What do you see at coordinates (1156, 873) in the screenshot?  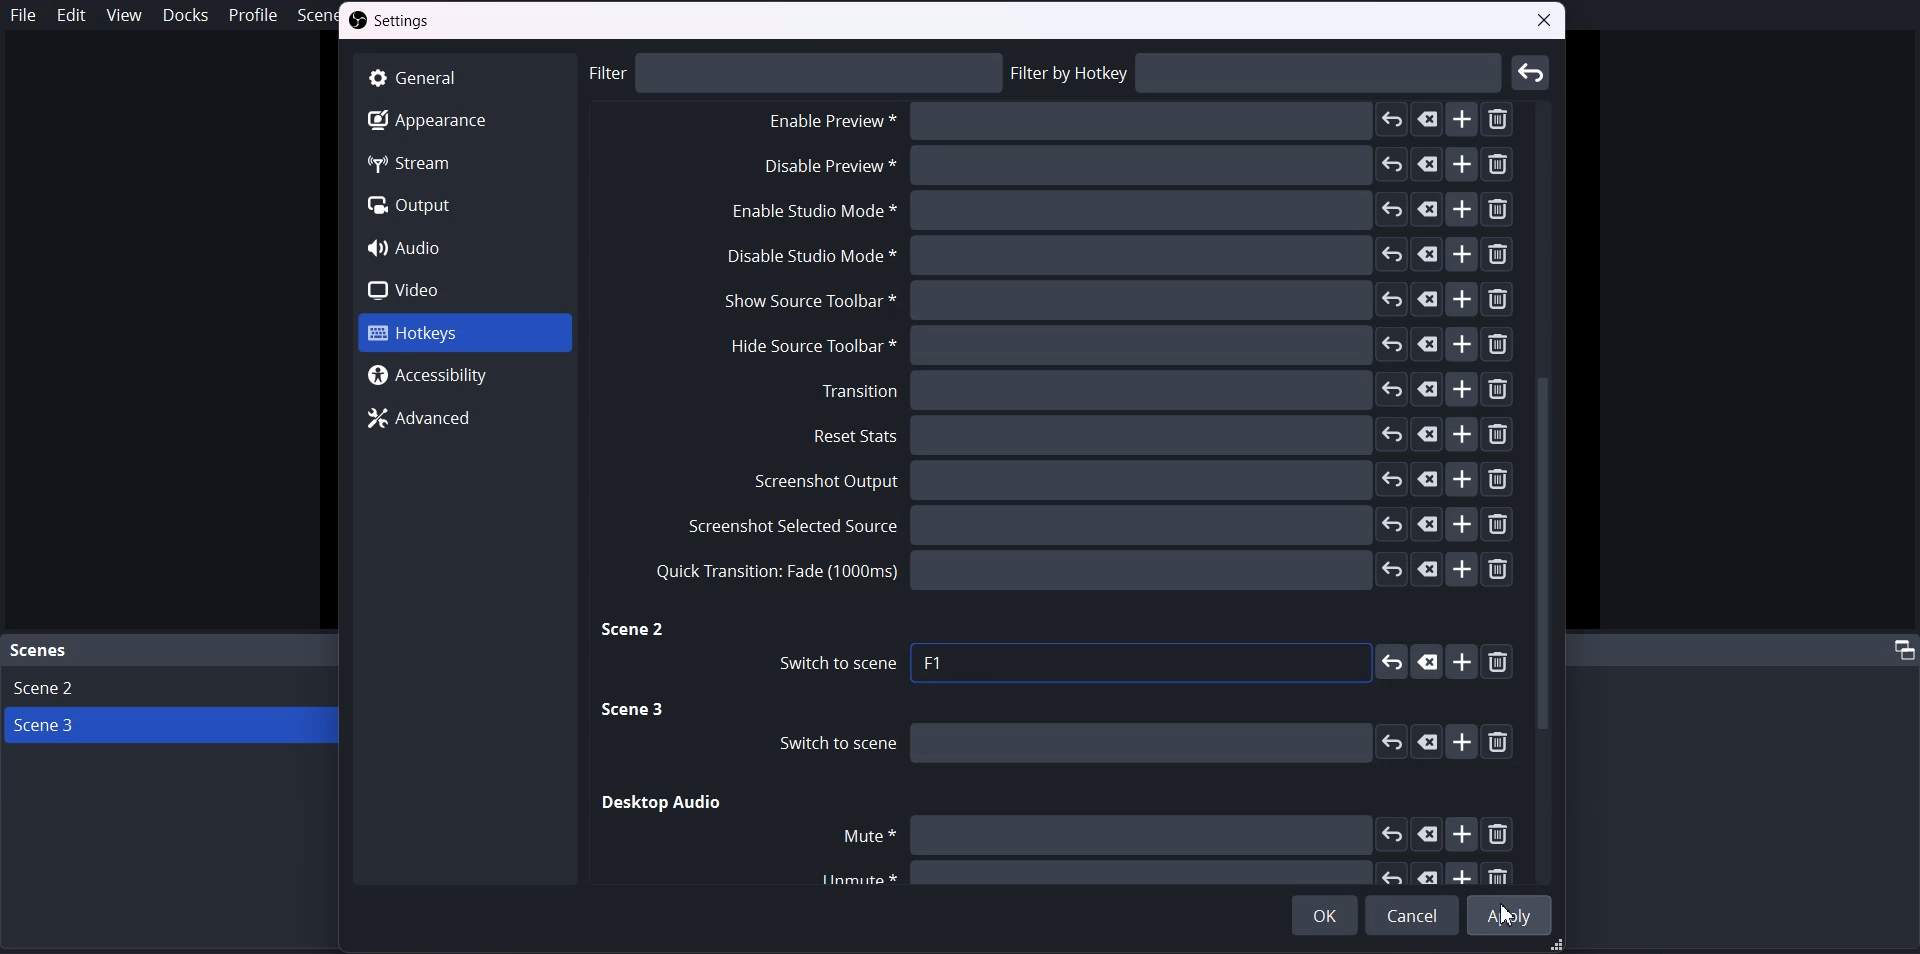 I see `Unmute` at bounding box center [1156, 873].